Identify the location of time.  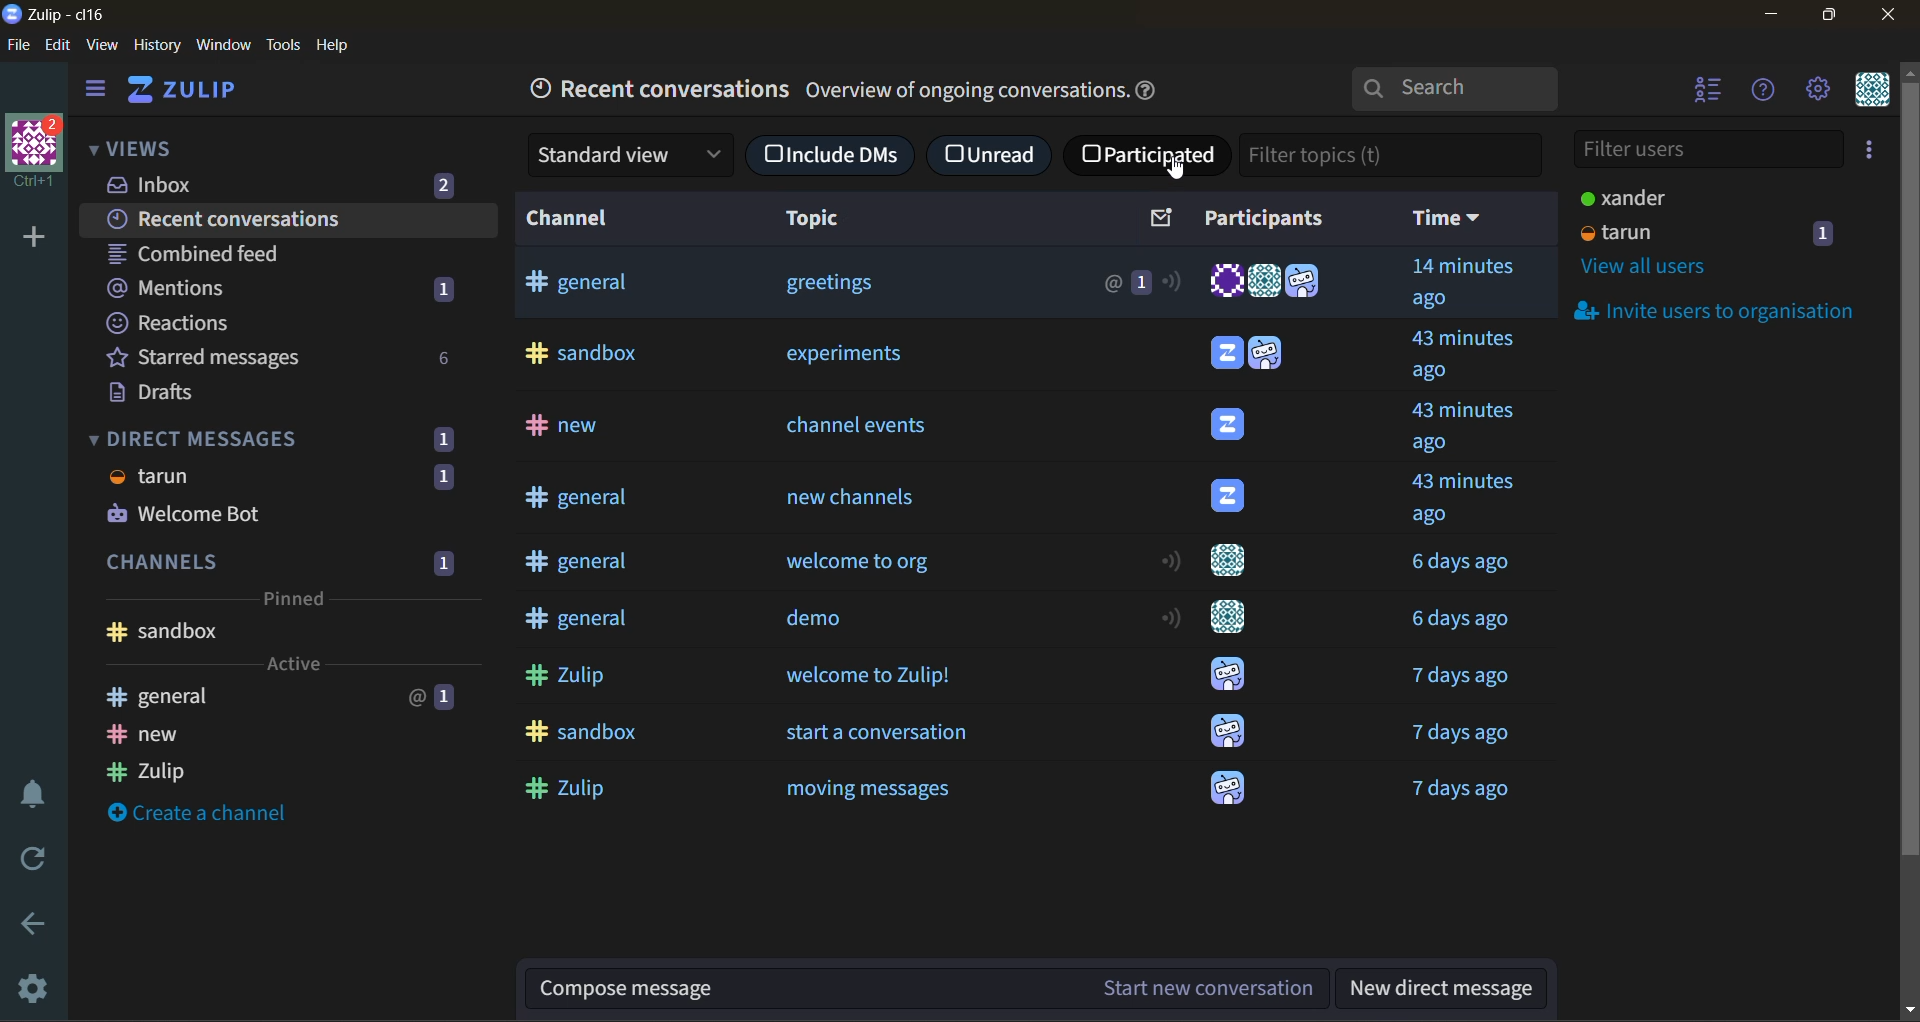
(1462, 618).